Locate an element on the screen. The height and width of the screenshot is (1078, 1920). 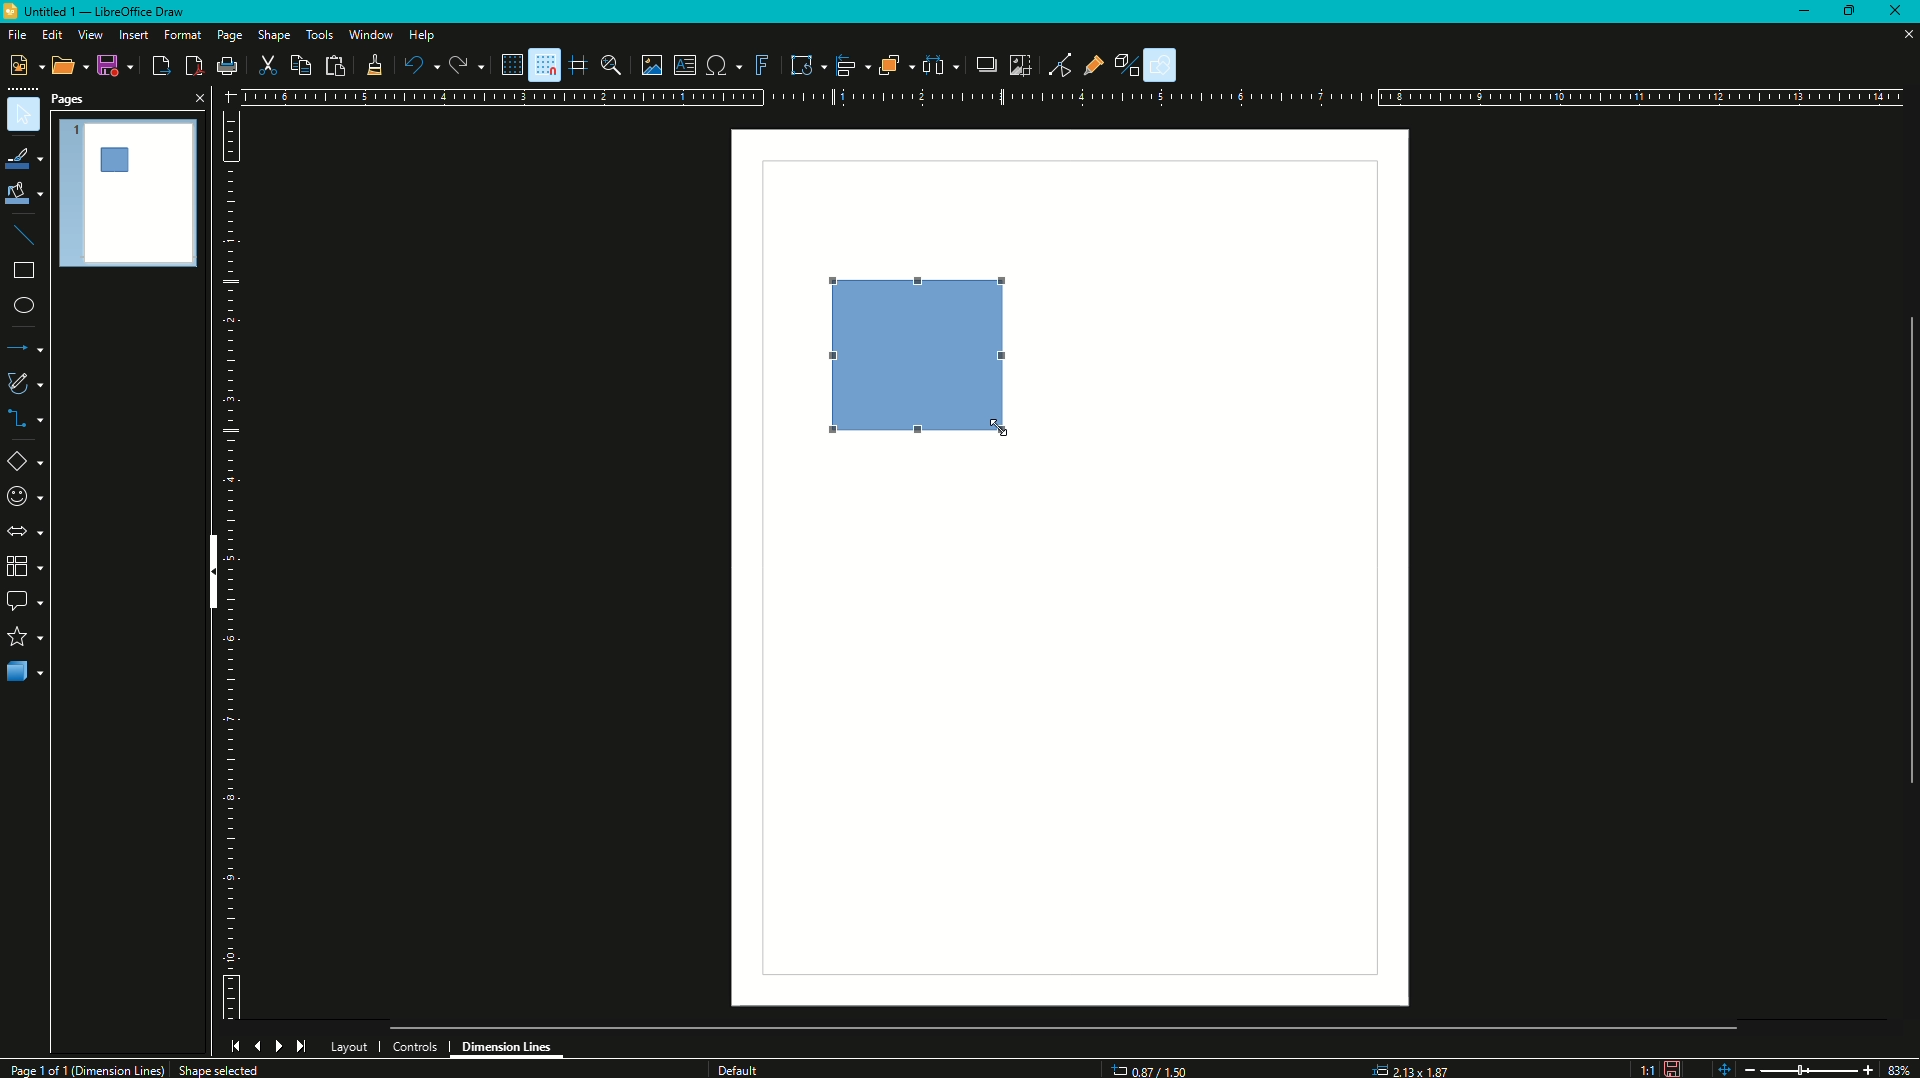
Sketch is located at coordinates (26, 383).